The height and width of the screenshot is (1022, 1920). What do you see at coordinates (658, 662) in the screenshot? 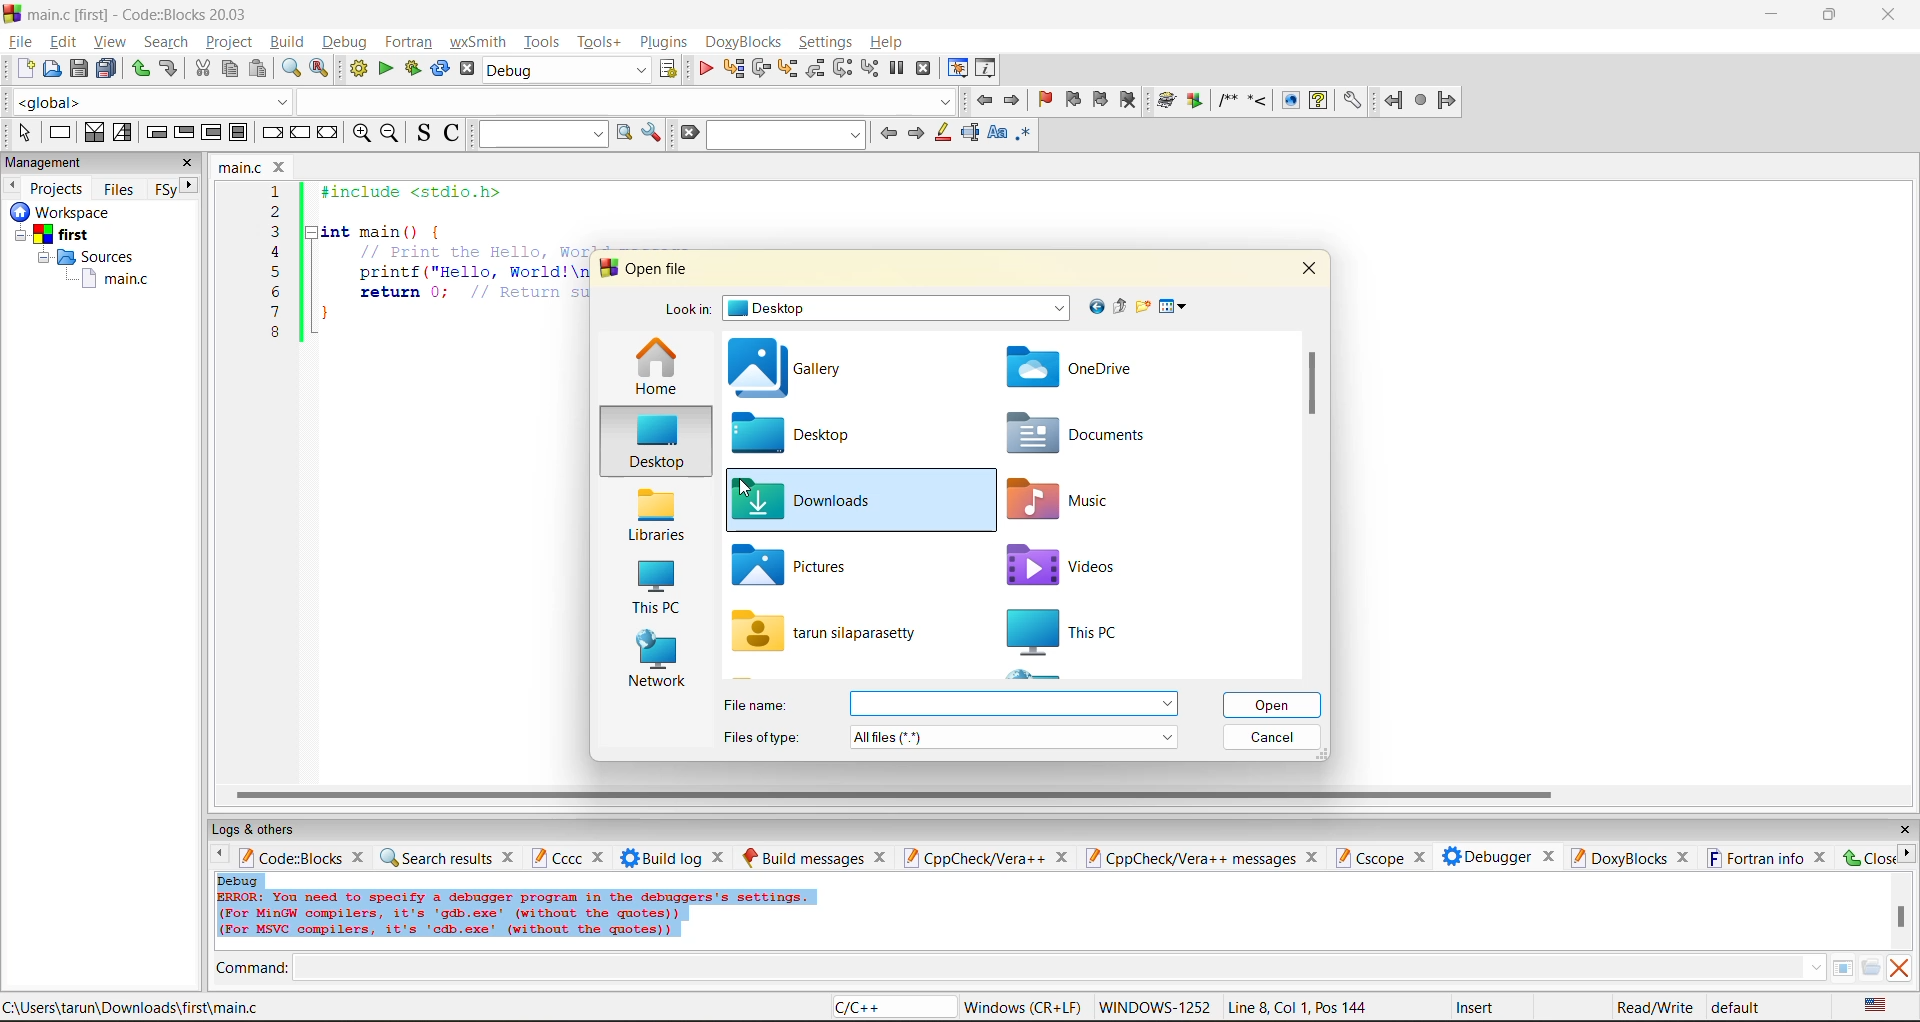
I see `network` at bounding box center [658, 662].